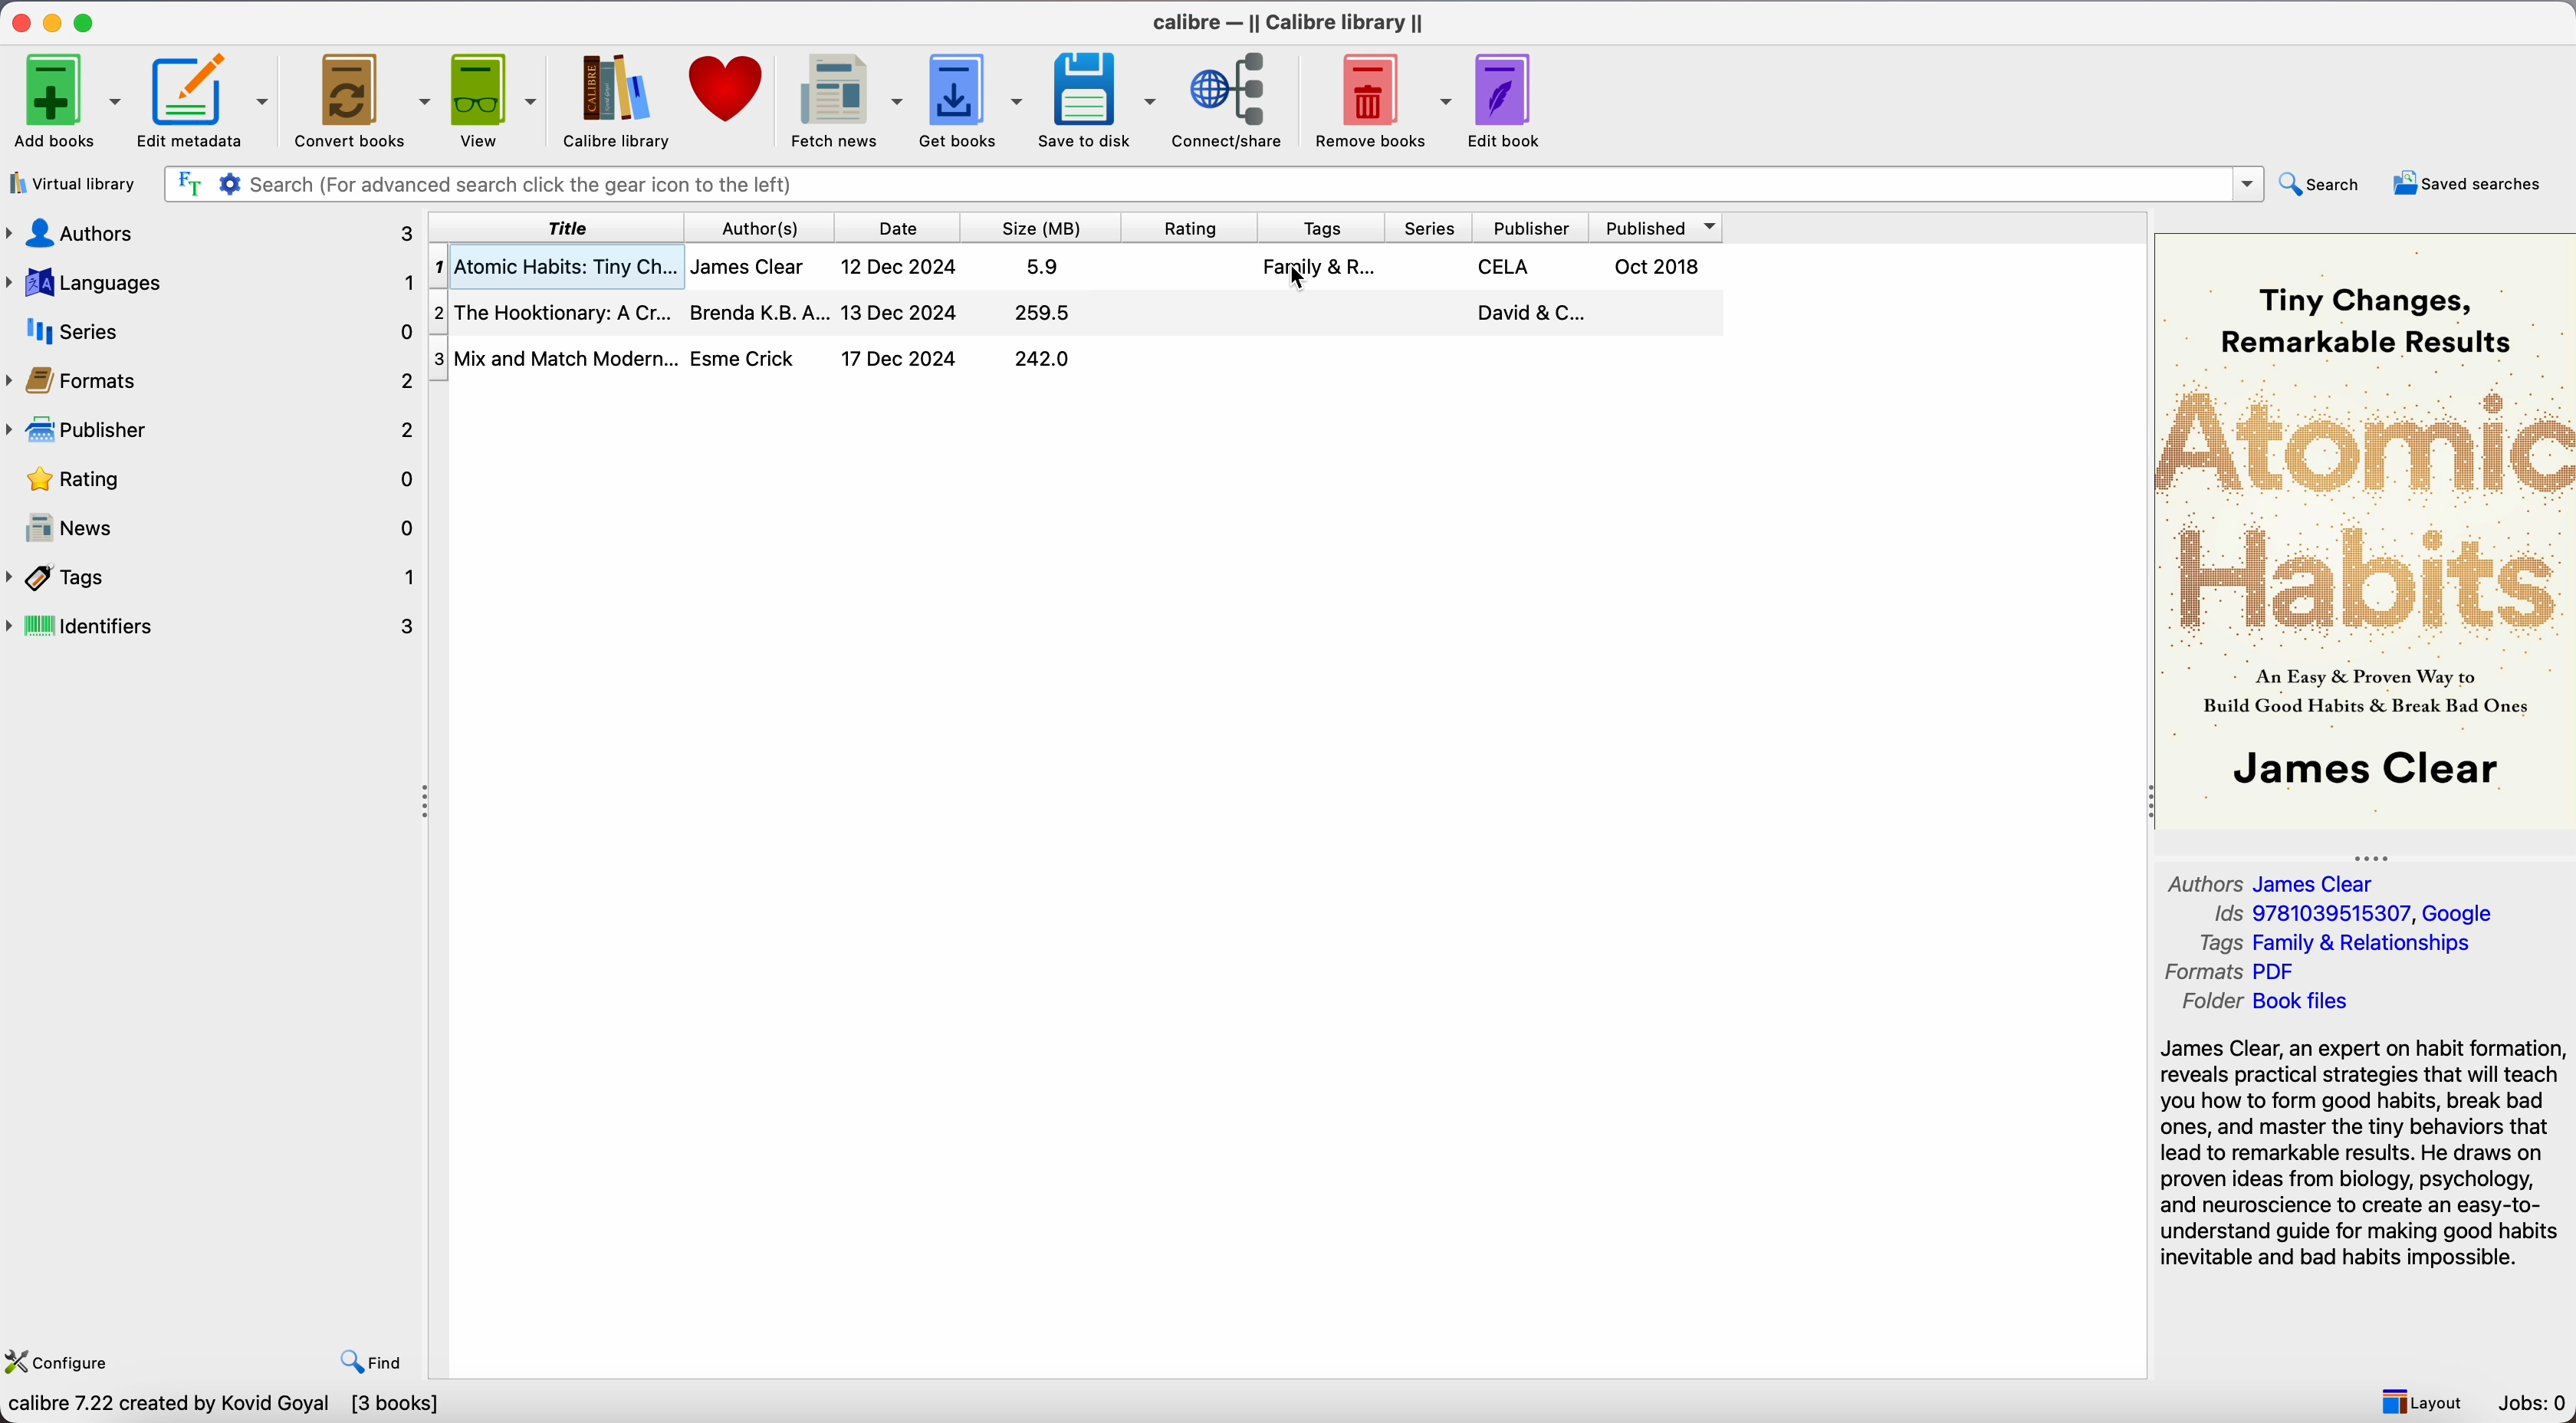  Describe the element at coordinates (360, 100) in the screenshot. I see `convert books` at that location.